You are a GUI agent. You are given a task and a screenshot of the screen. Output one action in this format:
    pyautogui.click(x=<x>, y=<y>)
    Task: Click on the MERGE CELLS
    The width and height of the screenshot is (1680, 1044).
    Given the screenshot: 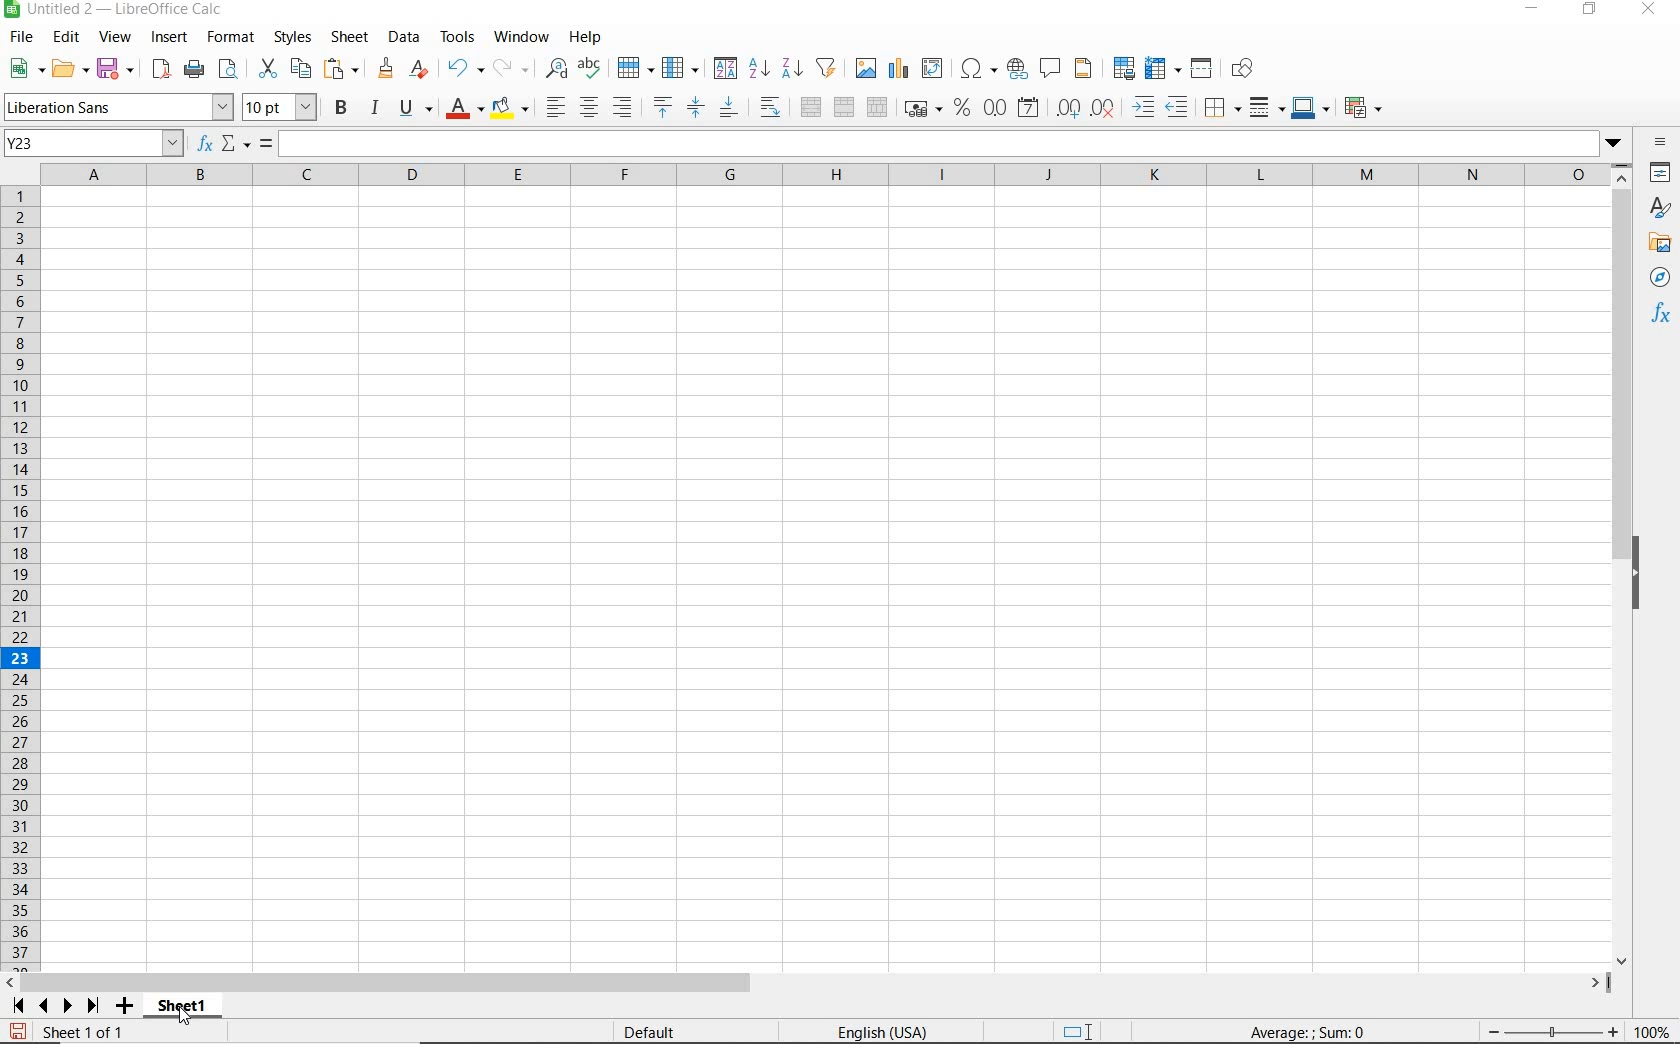 What is the action you would take?
    pyautogui.click(x=844, y=108)
    